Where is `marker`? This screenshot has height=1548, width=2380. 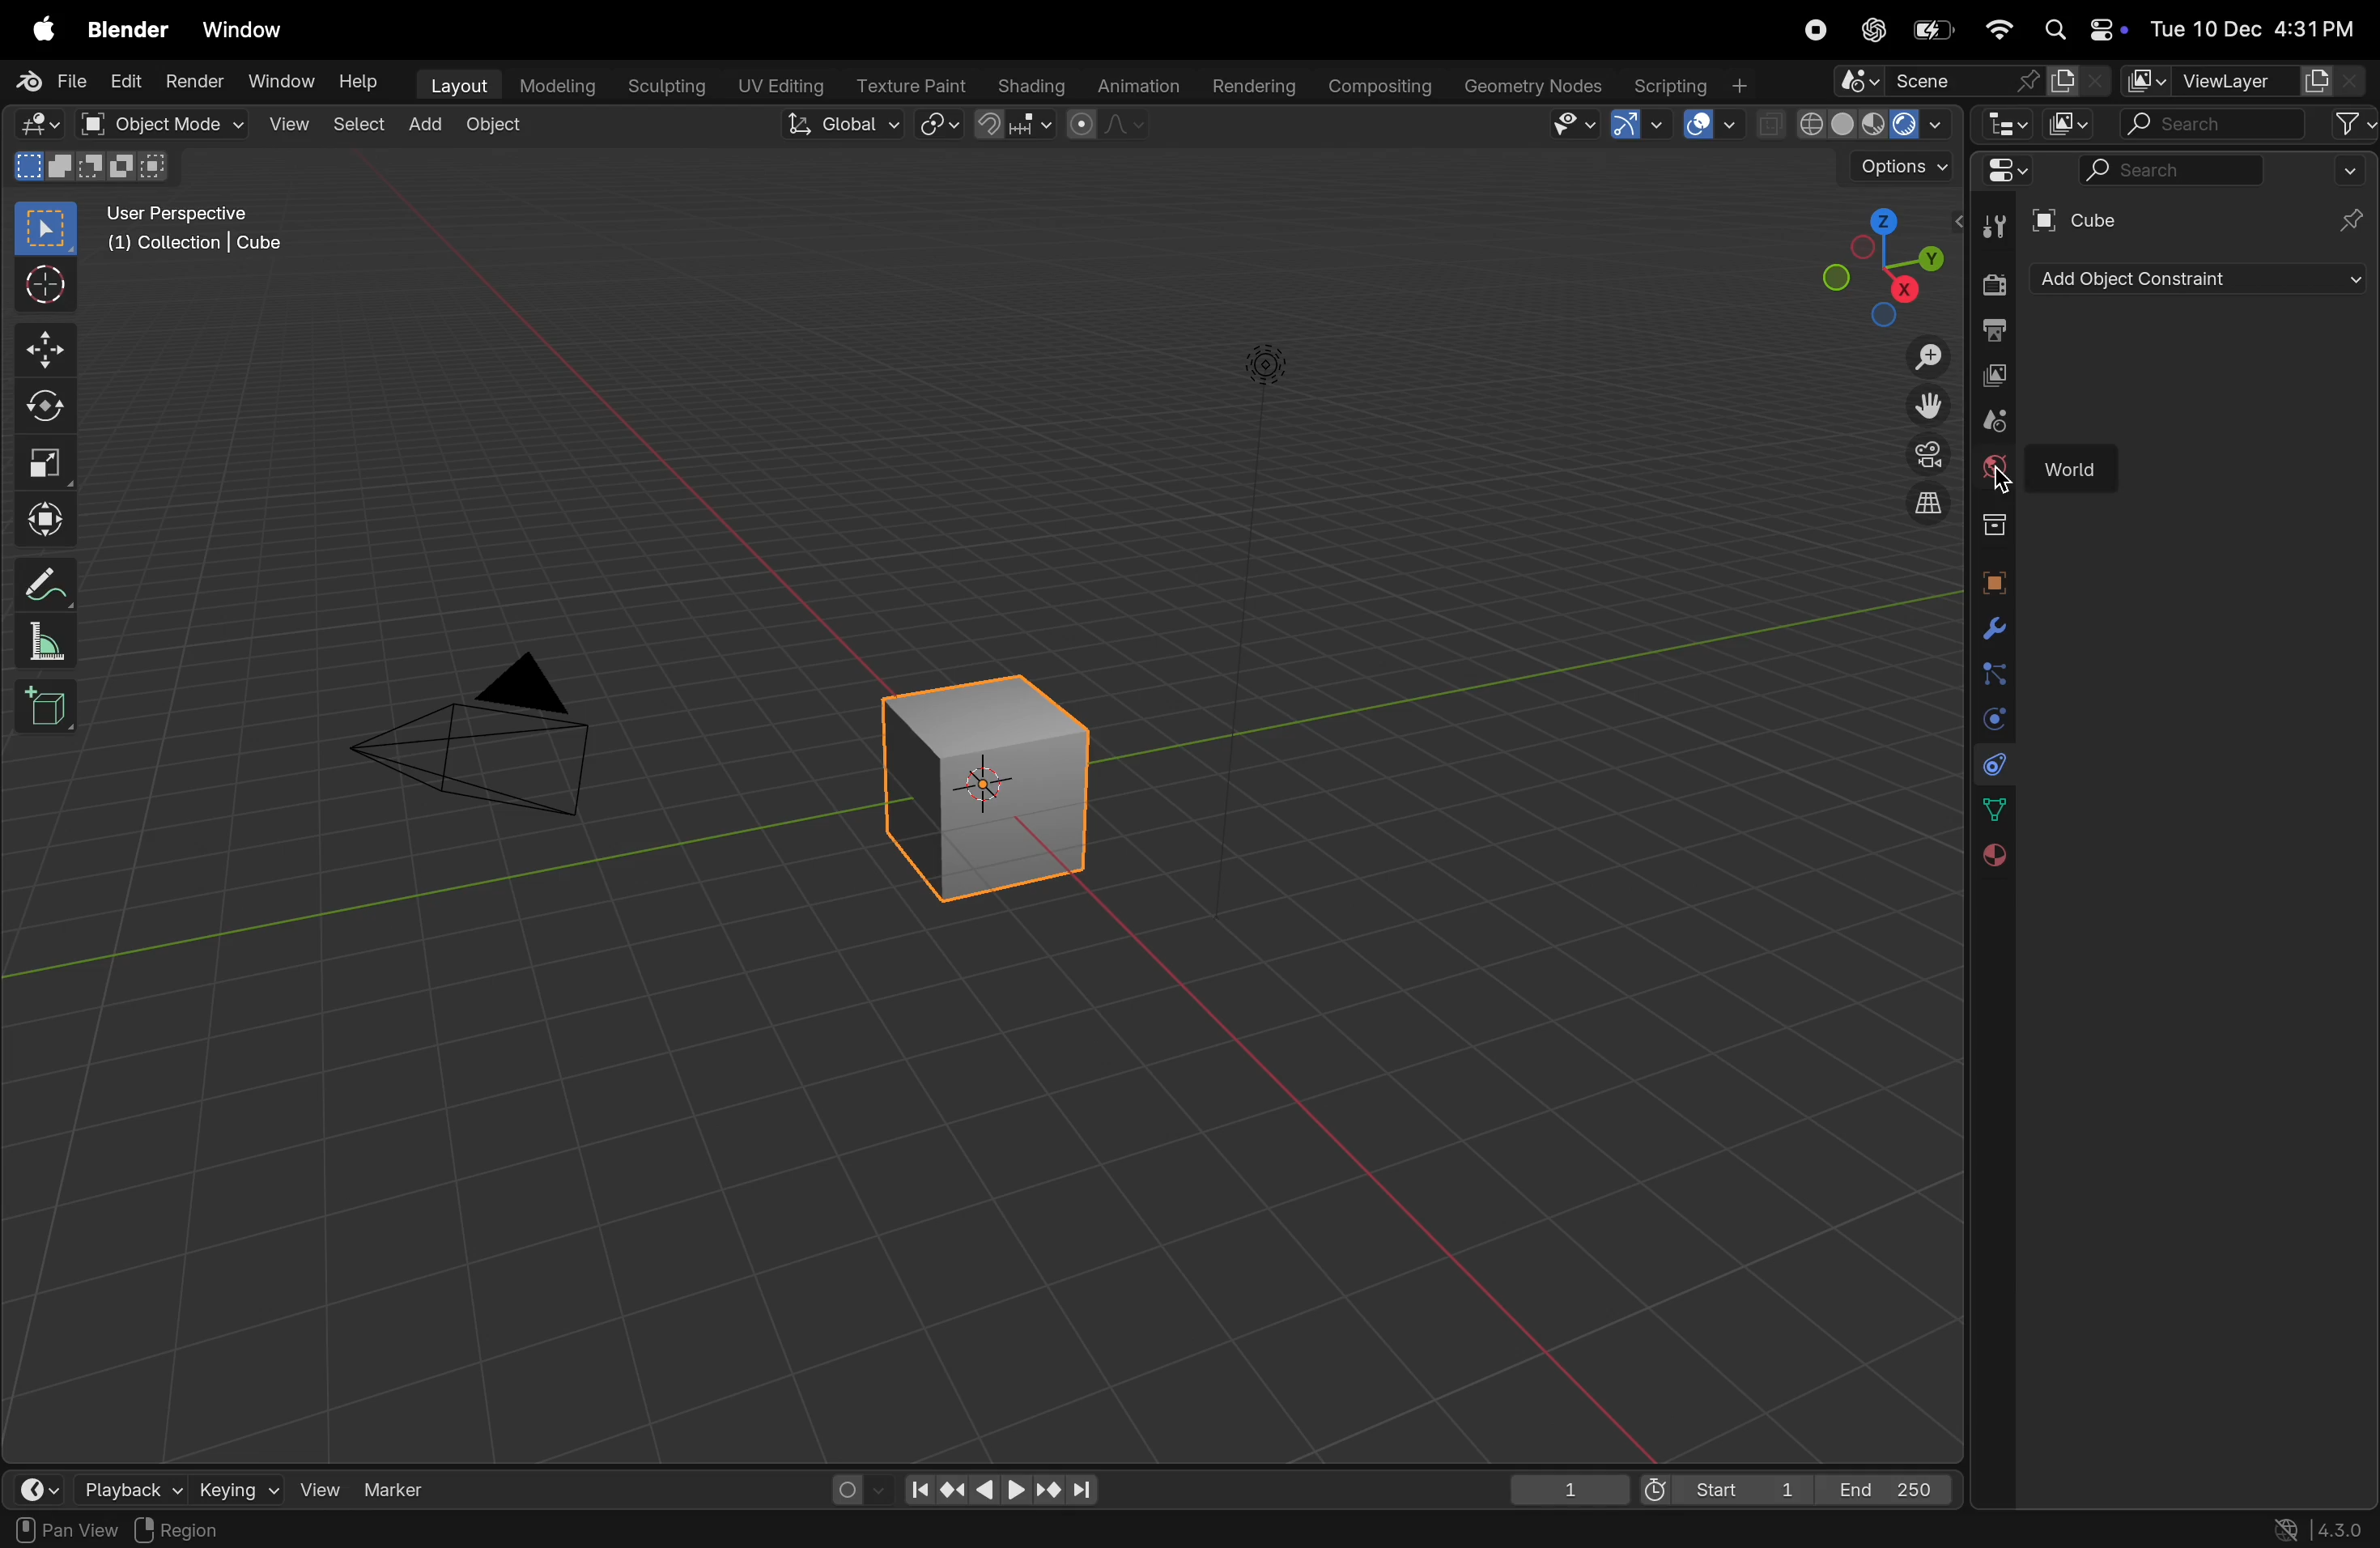
marker is located at coordinates (401, 1488).